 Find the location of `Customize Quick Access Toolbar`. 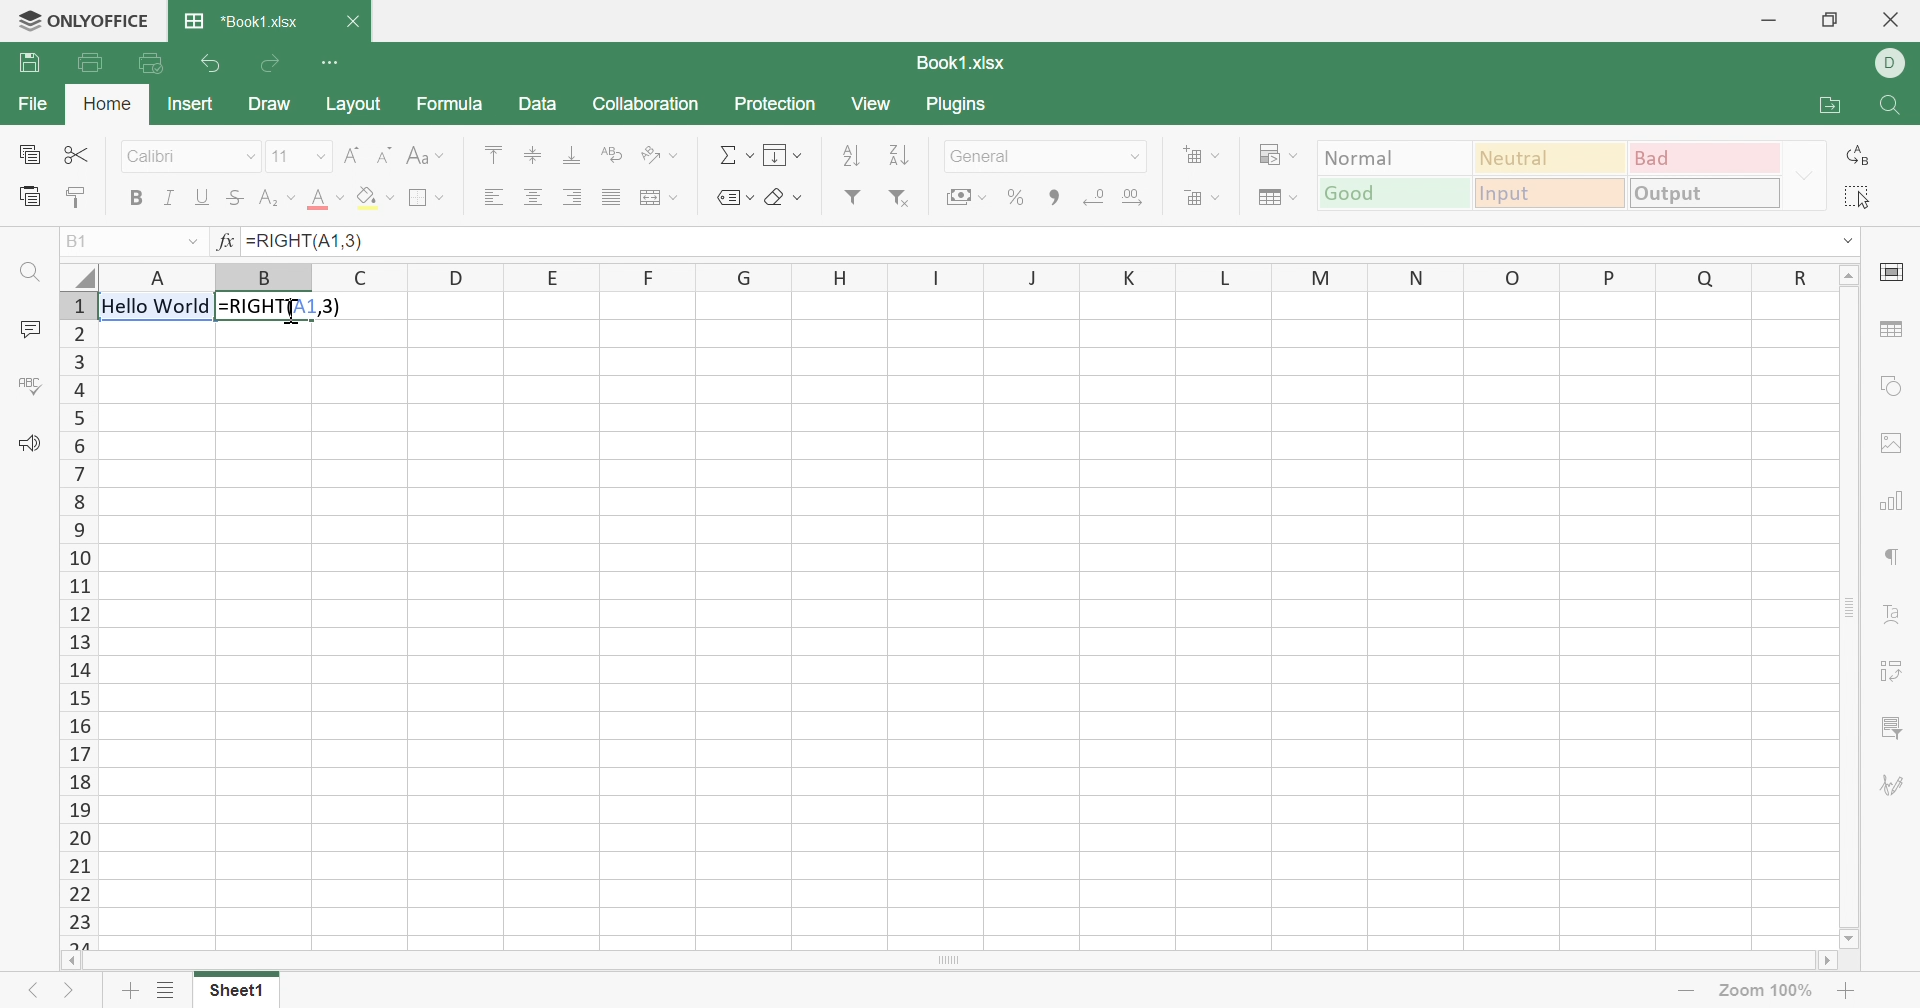

Customize Quick Access Toolbar is located at coordinates (333, 63).